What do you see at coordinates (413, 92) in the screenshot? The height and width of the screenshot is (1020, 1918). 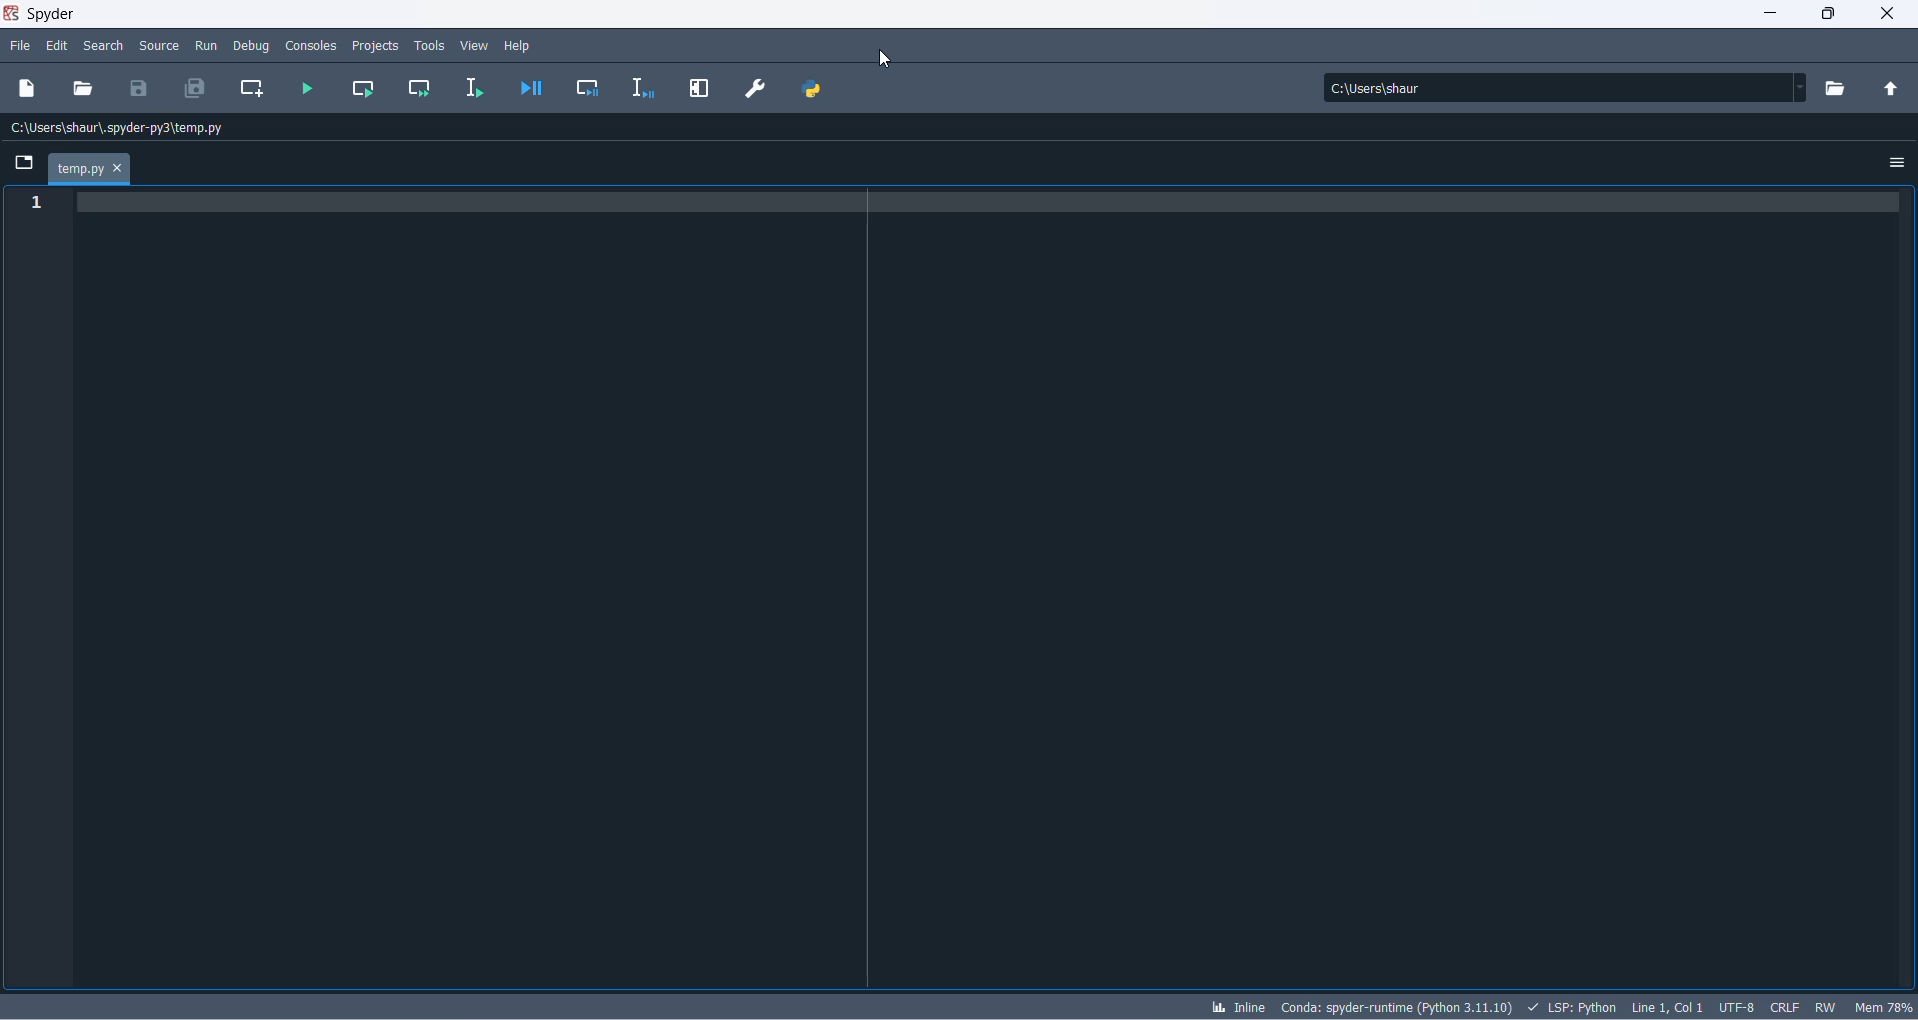 I see `run current cell` at bounding box center [413, 92].